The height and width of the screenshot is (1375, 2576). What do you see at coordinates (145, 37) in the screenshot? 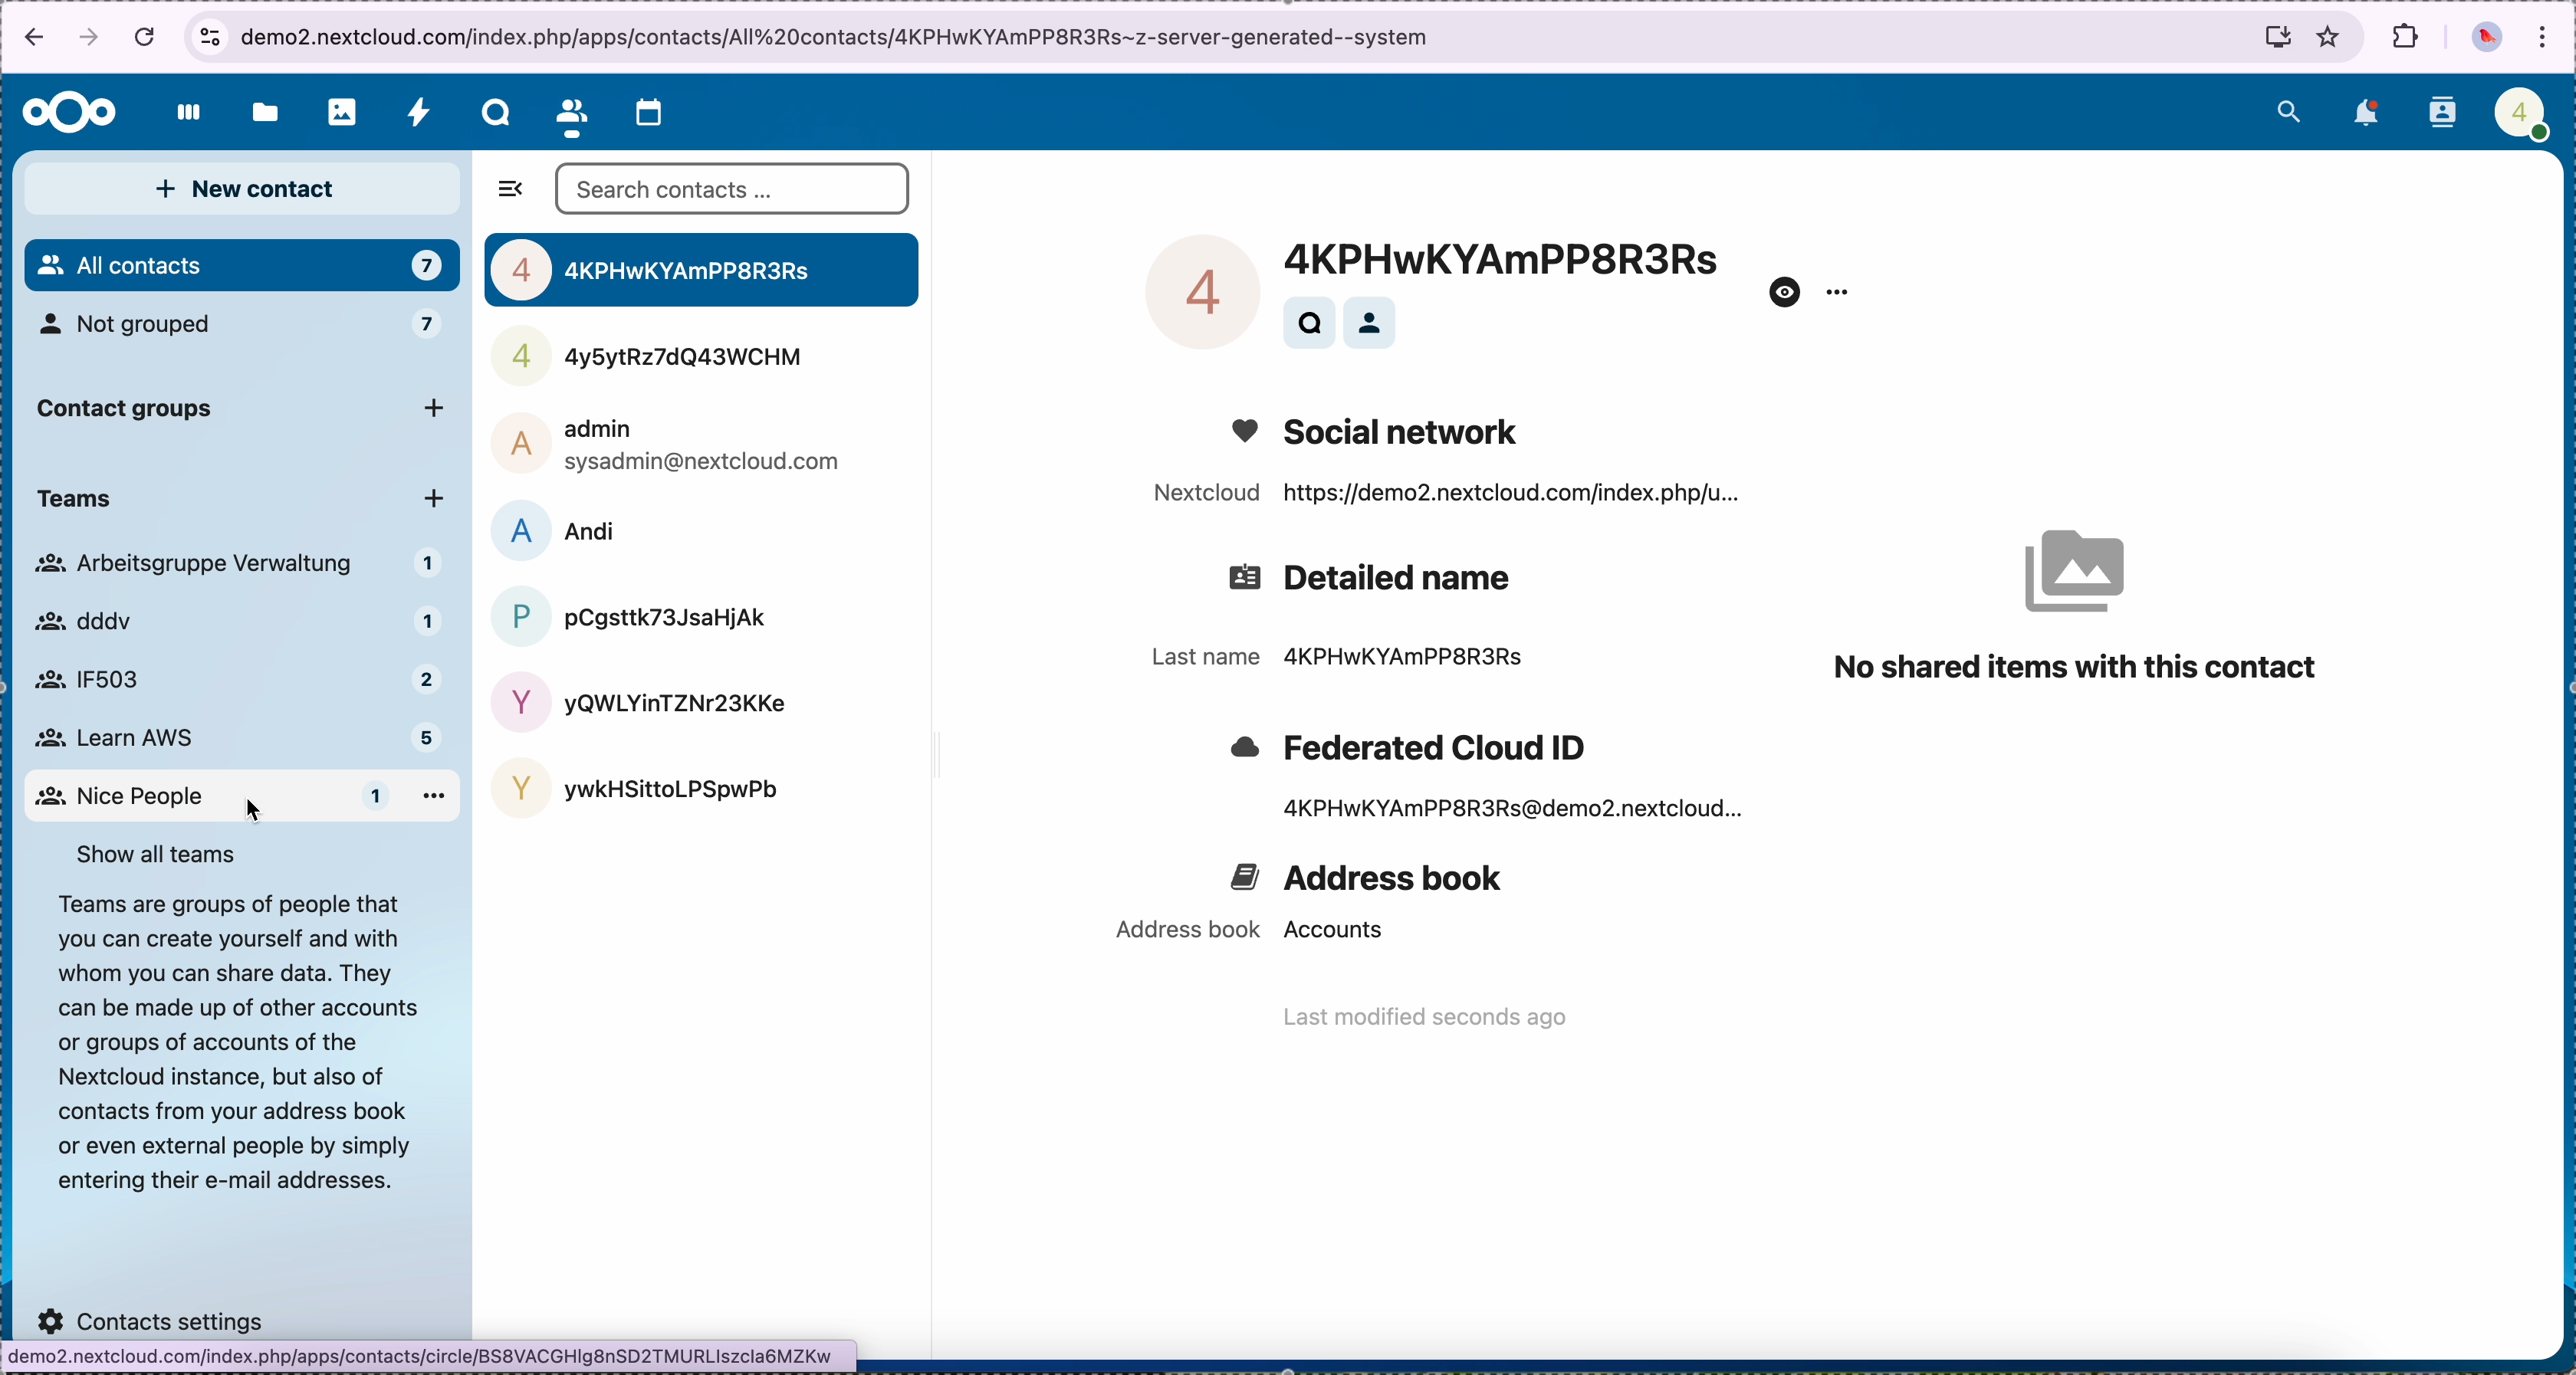
I see `cancel` at bounding box center [145, 37].